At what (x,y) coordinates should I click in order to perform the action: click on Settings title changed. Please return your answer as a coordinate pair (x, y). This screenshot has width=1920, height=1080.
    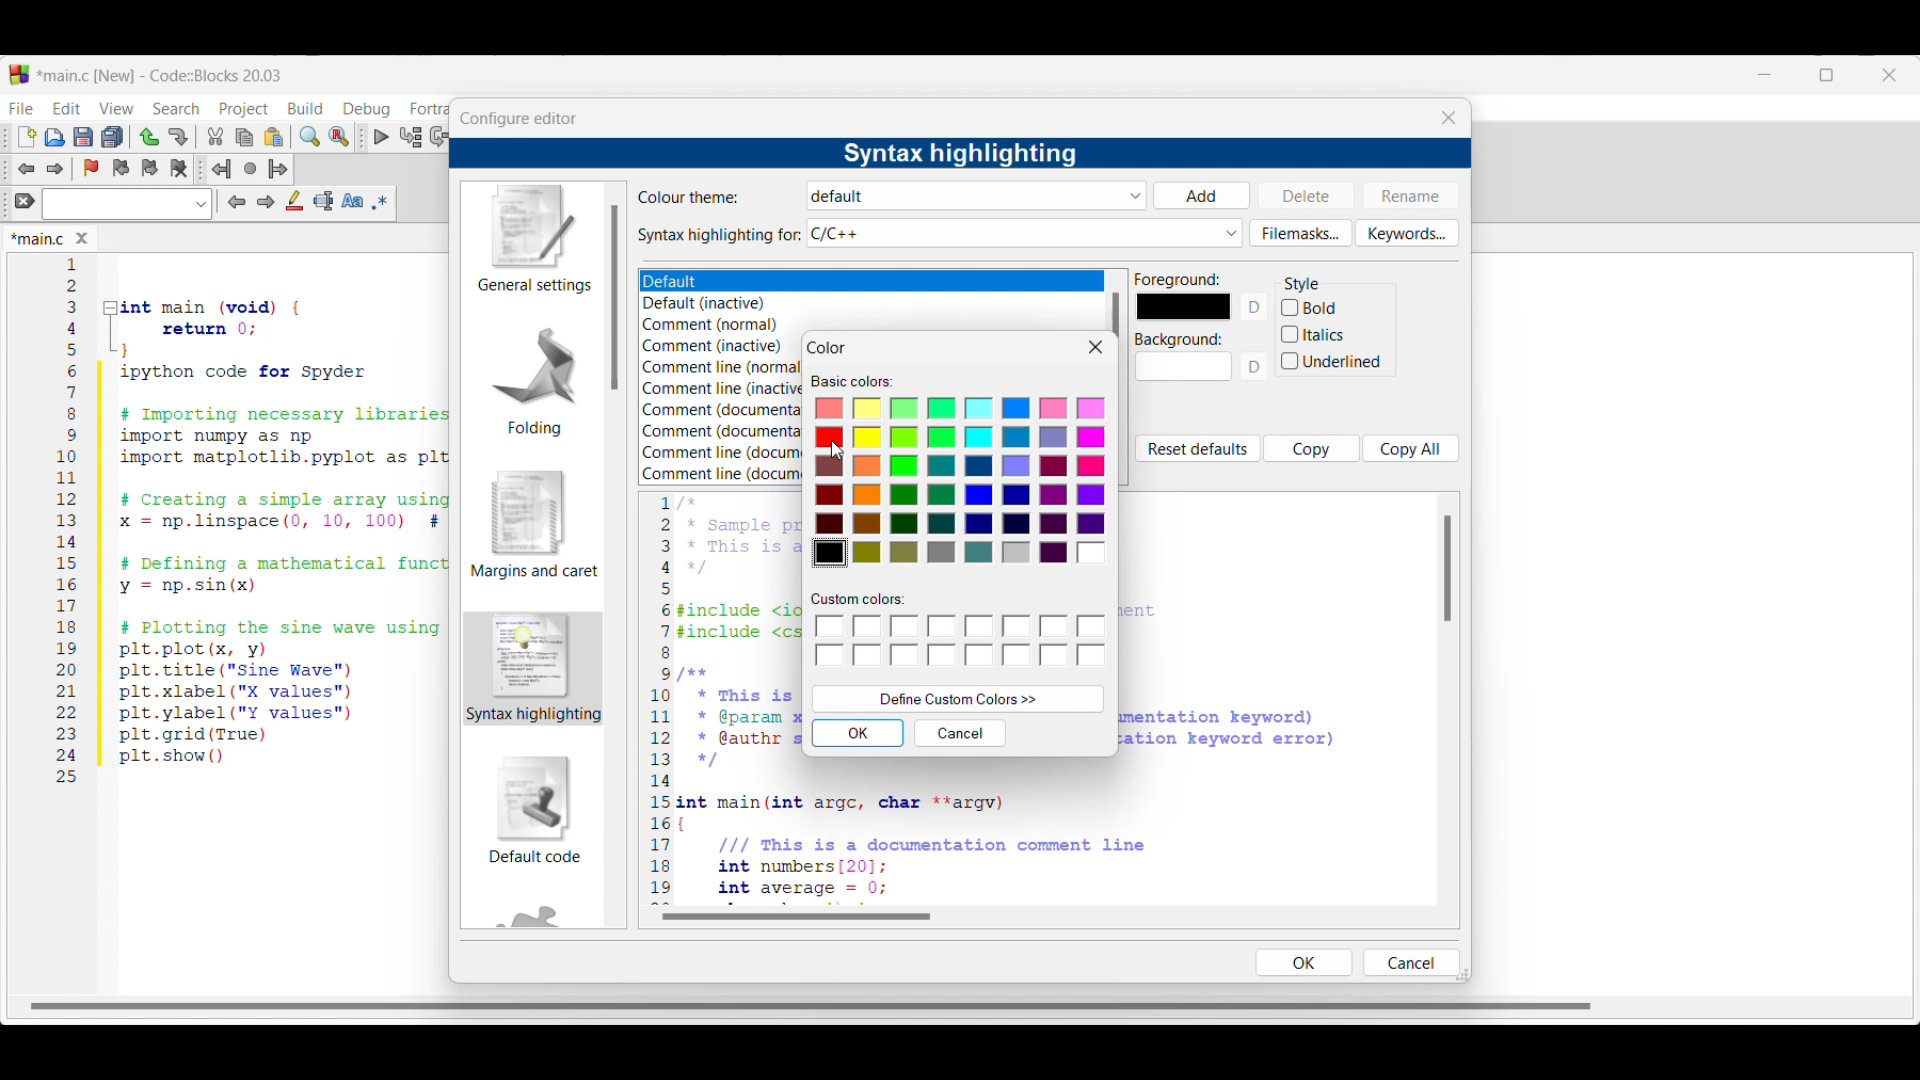
    Looking at the image, I should click on (959, 154).